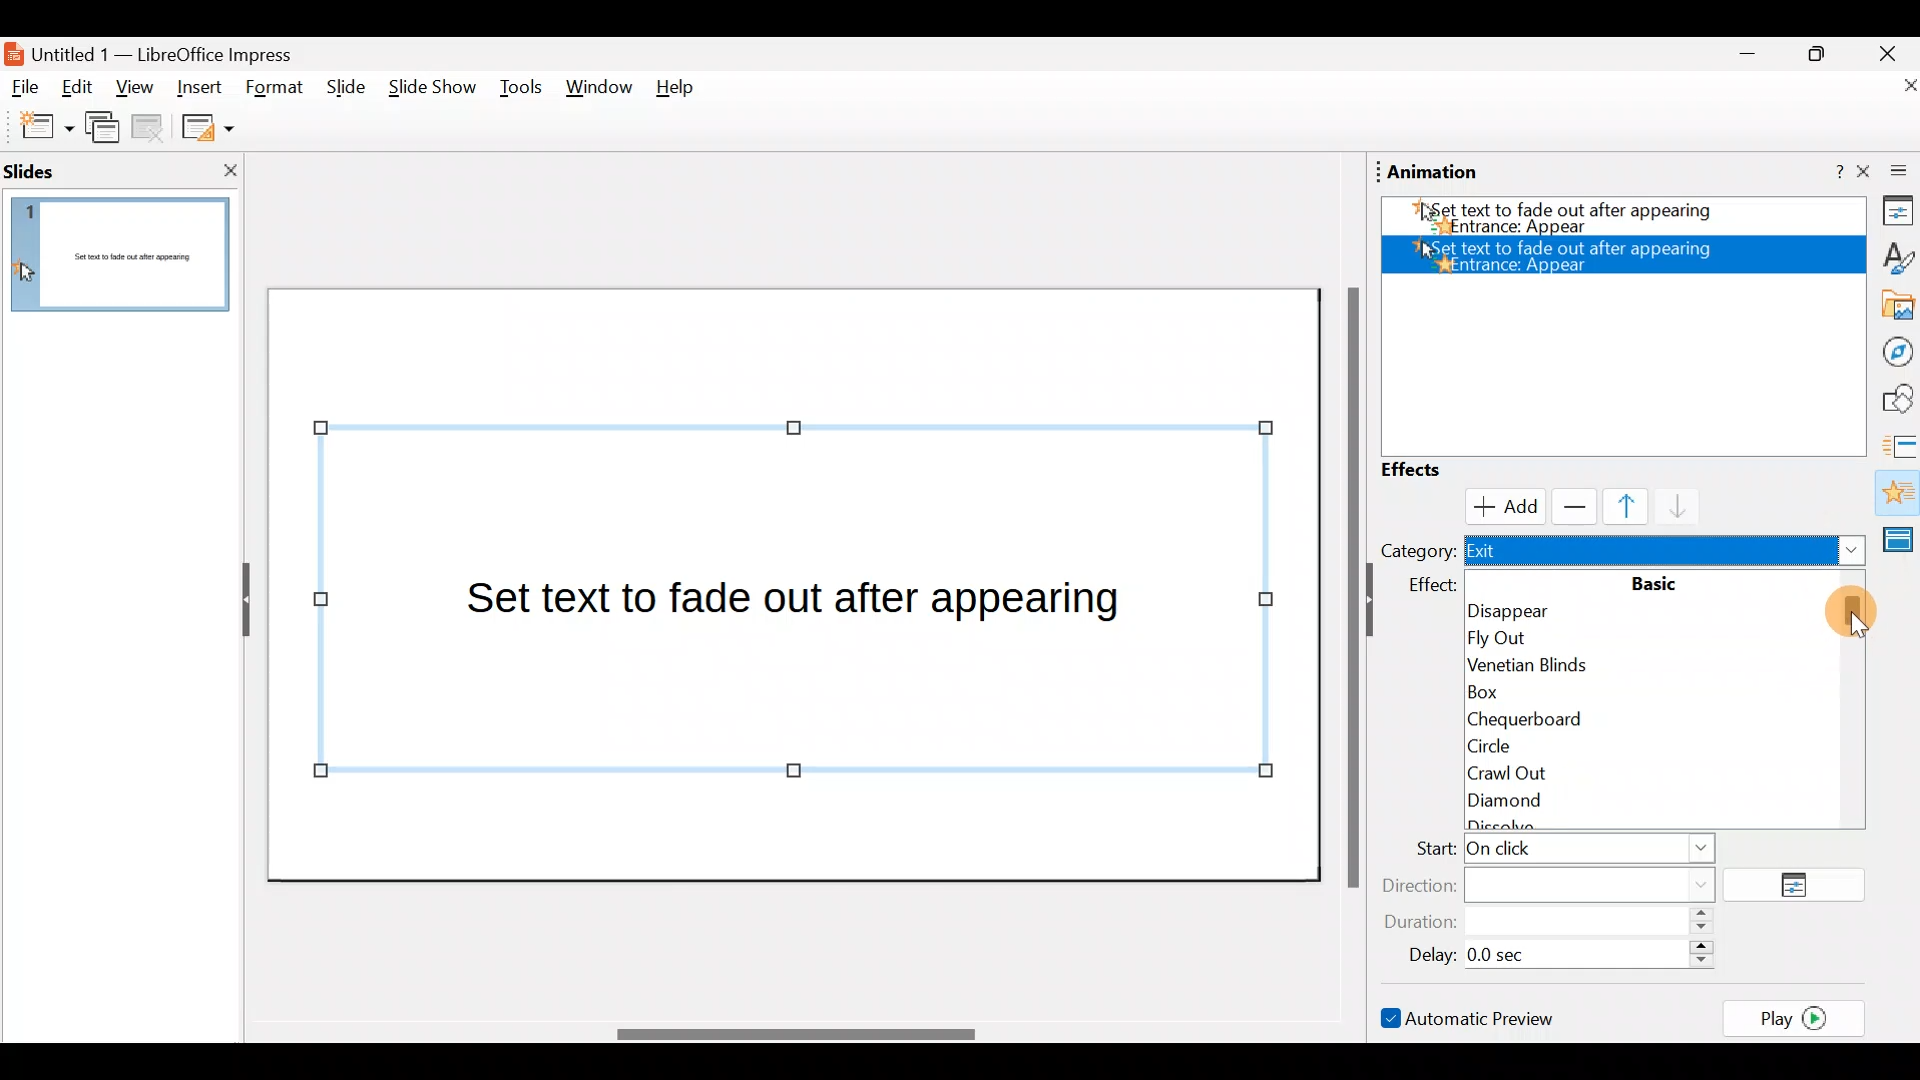  What do you see at coordinates (1825, 173) in the screenshot?
I see `Help` at bounding box center [1825, 173].